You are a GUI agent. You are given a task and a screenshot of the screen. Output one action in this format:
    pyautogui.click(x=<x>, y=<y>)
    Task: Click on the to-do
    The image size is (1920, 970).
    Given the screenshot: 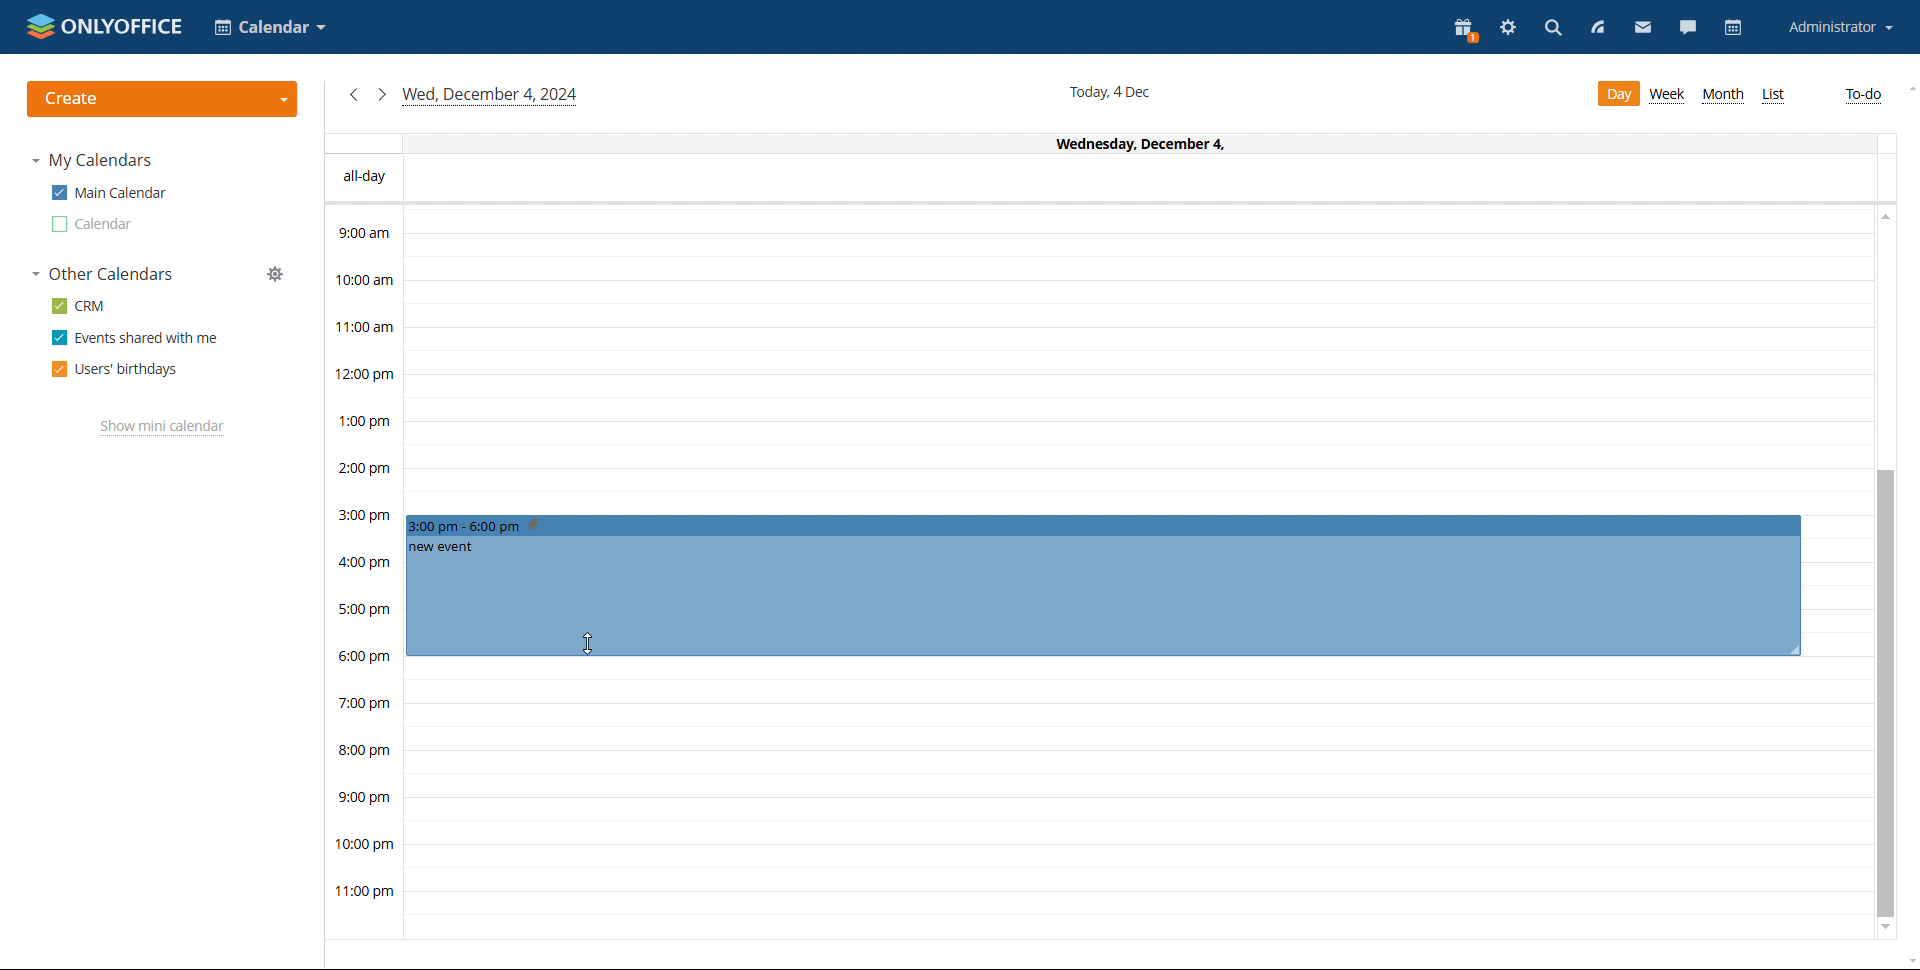 What is the action you would take?
    pyautogui.click(x=1863, y=96)
    